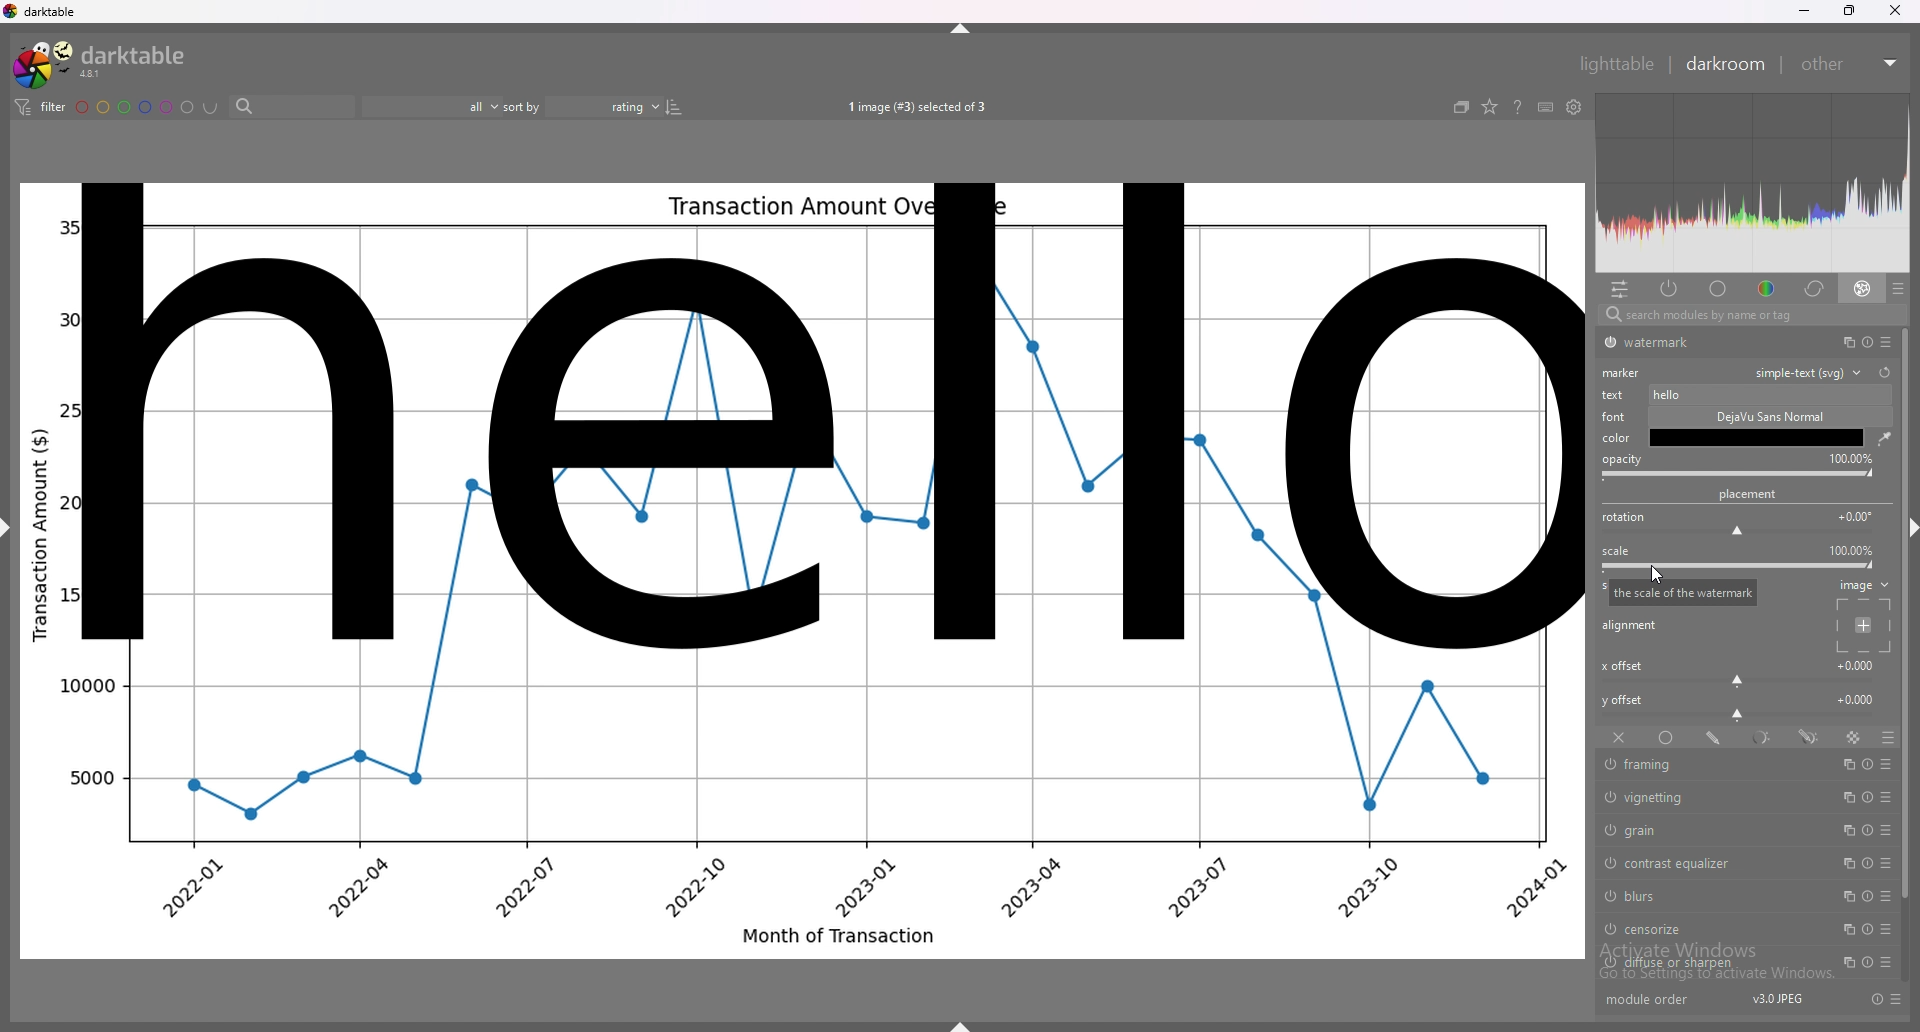  Describe the element at coordinates (1622, 460) in the screenshot. I see `opacity` at that location.